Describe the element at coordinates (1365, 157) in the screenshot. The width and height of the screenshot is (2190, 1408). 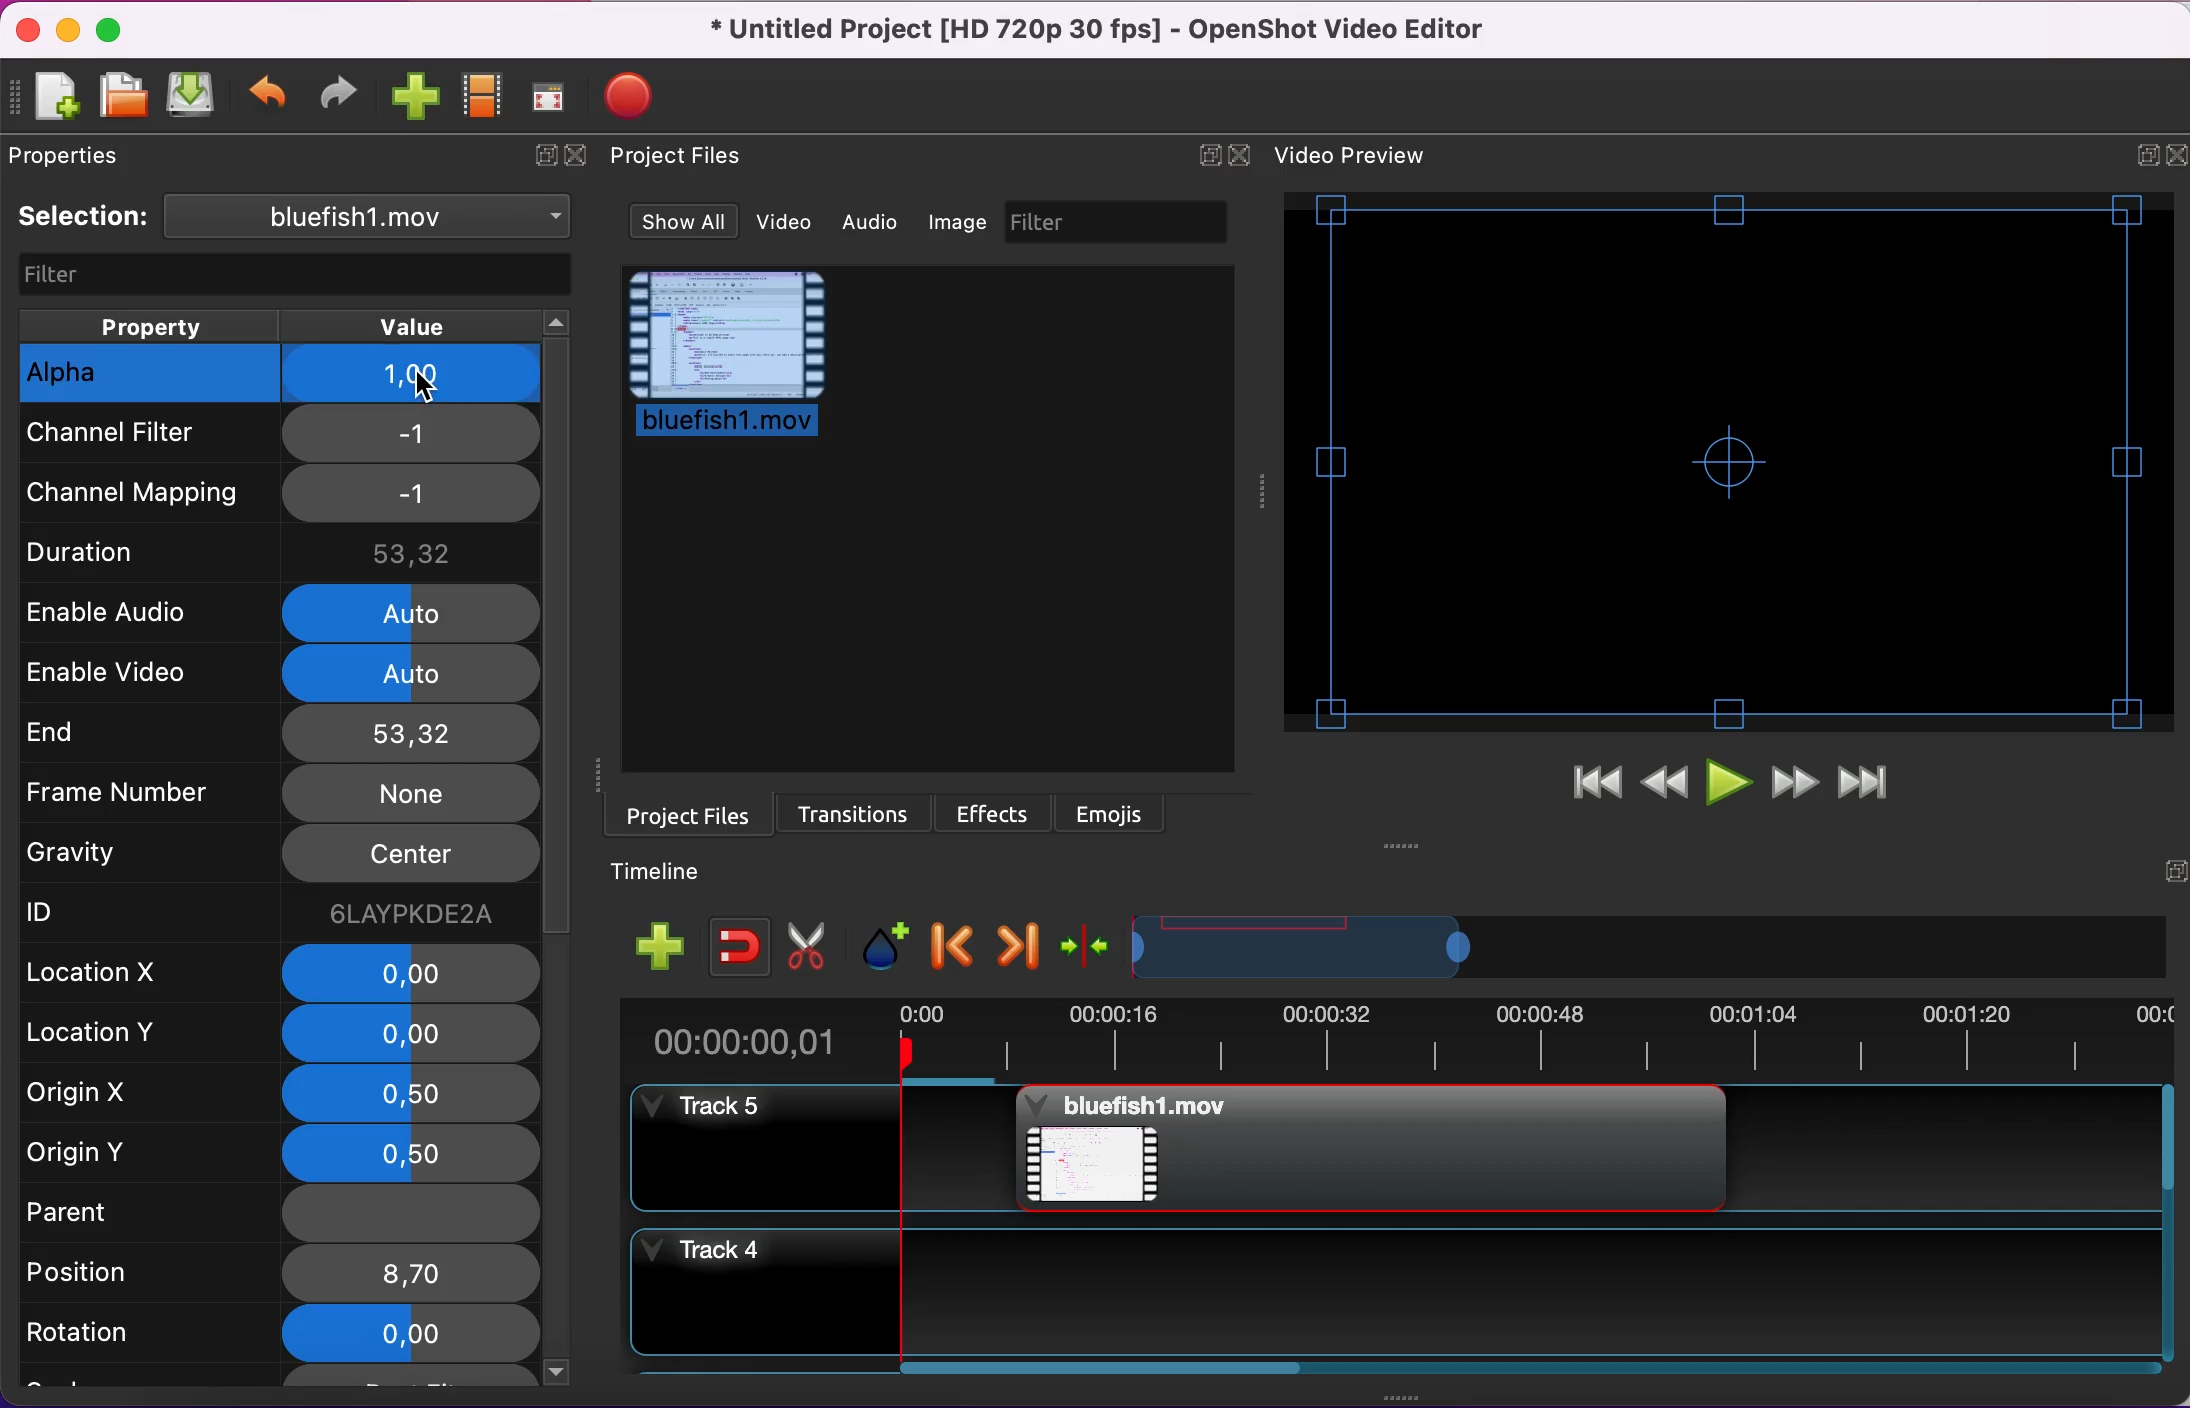
I see `video preview` at that location.